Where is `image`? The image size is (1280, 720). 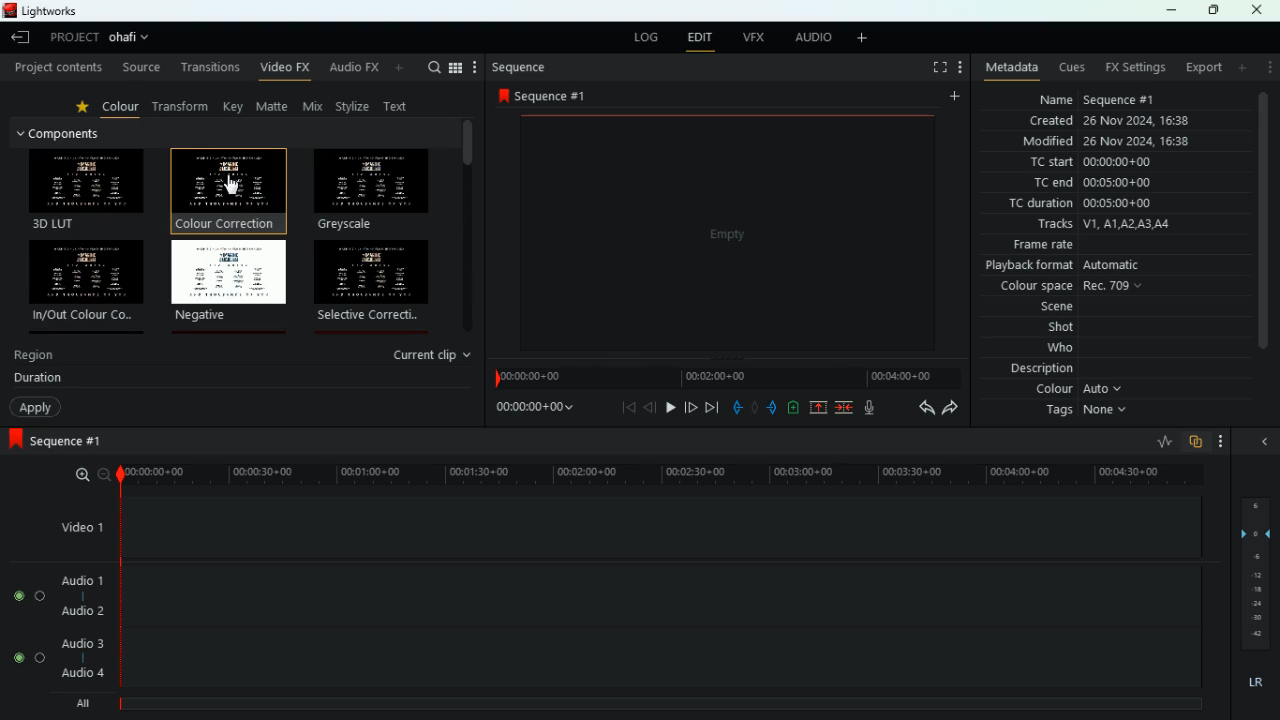
image is located at coordinates (726, 231).